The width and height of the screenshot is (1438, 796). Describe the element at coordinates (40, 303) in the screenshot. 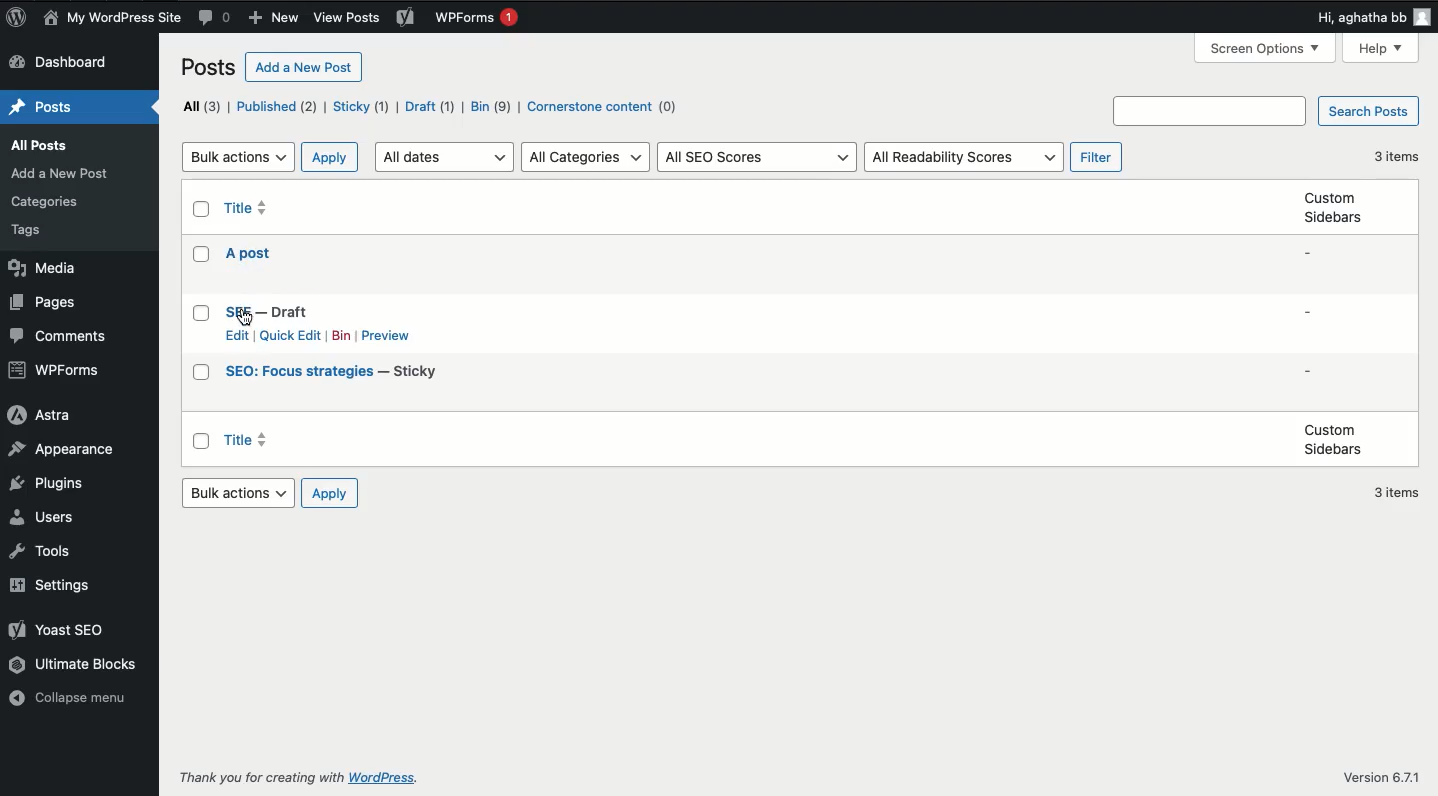

I see `Pages` at that location.